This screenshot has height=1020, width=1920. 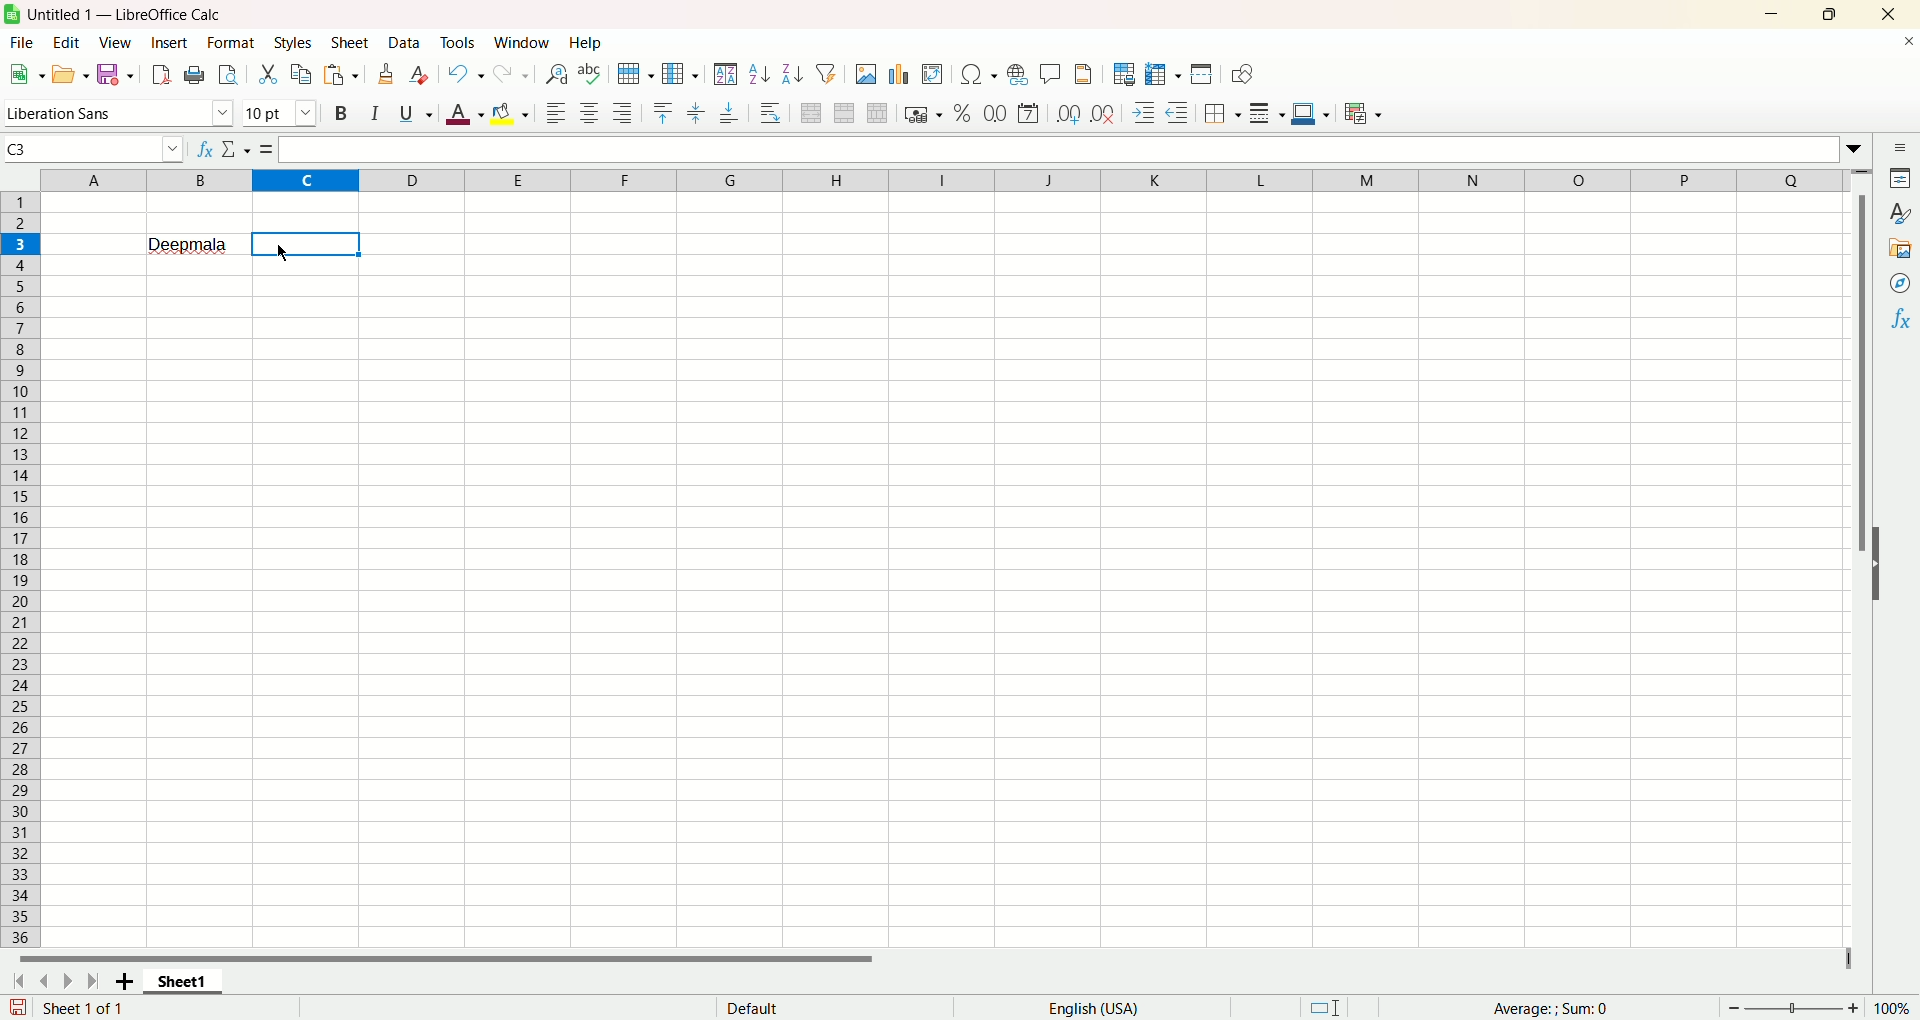 What do you see at coordinates (43, 983) in the screenshot?
I see `previous sheet` at bounding box center [43, 983].